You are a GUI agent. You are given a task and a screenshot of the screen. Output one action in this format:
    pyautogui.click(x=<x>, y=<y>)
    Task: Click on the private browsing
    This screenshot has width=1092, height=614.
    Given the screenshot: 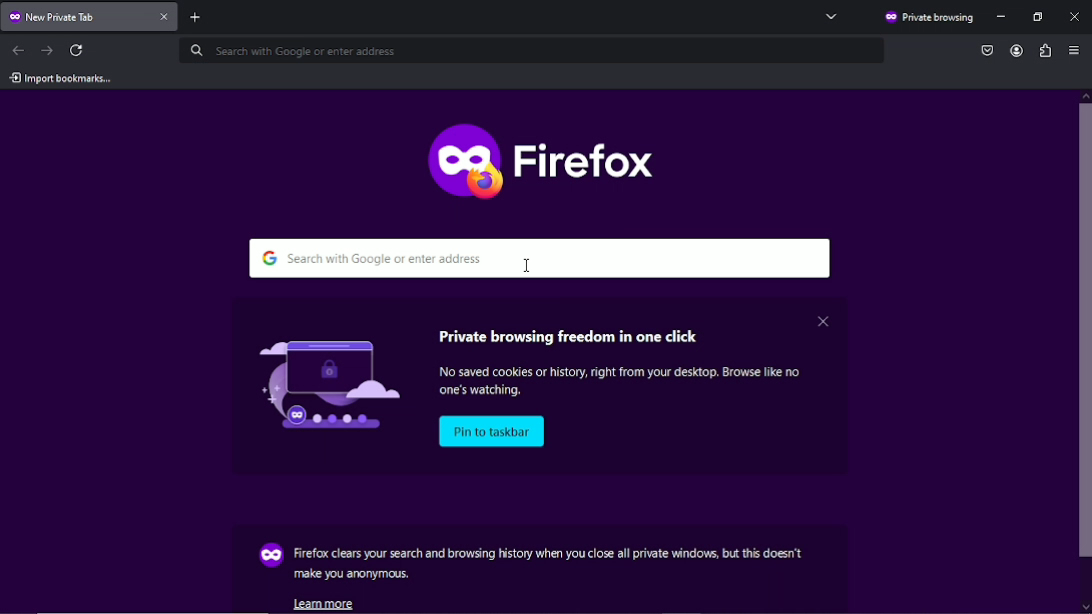 What is the action you would take?
    pyautogui.click(x=928, y=18)
    